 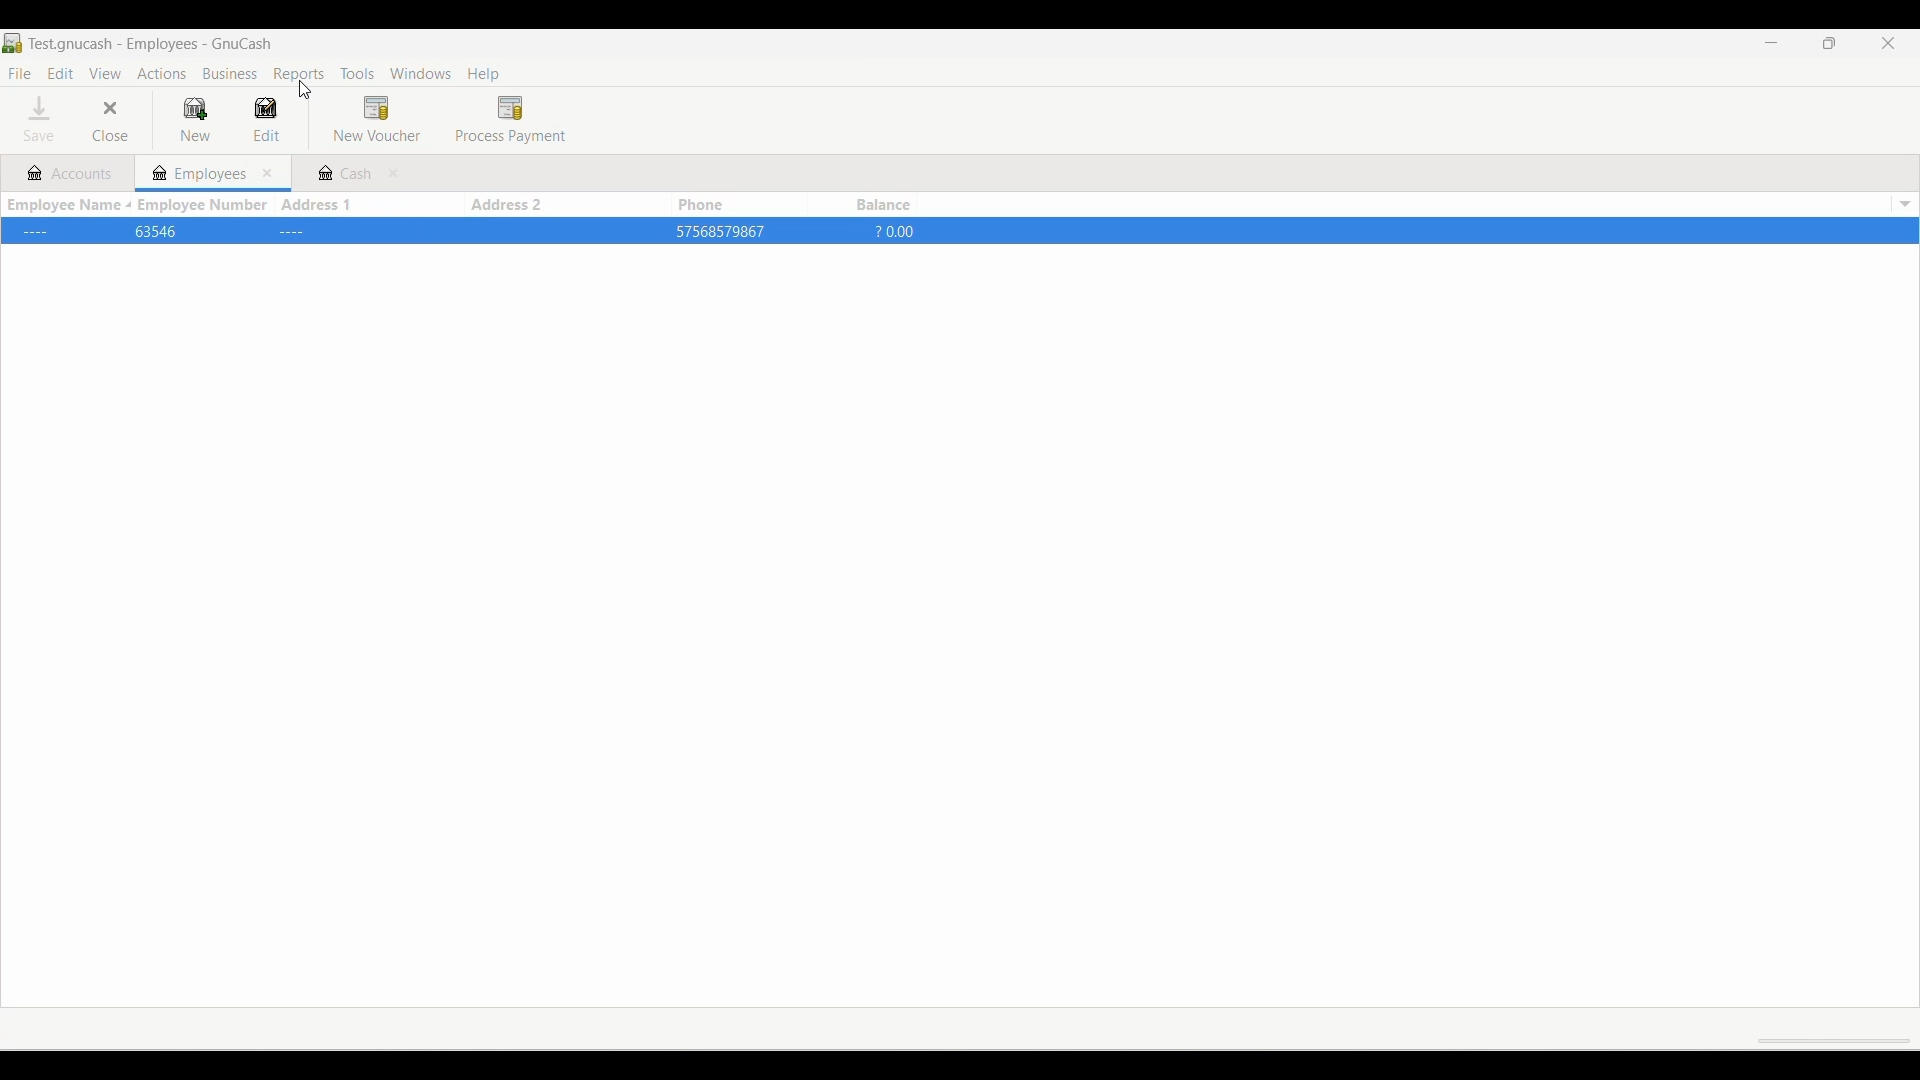 What do you see at coordinates (39, 118) in the screenshot?
I see `Save` at bounding box center [39, 118].